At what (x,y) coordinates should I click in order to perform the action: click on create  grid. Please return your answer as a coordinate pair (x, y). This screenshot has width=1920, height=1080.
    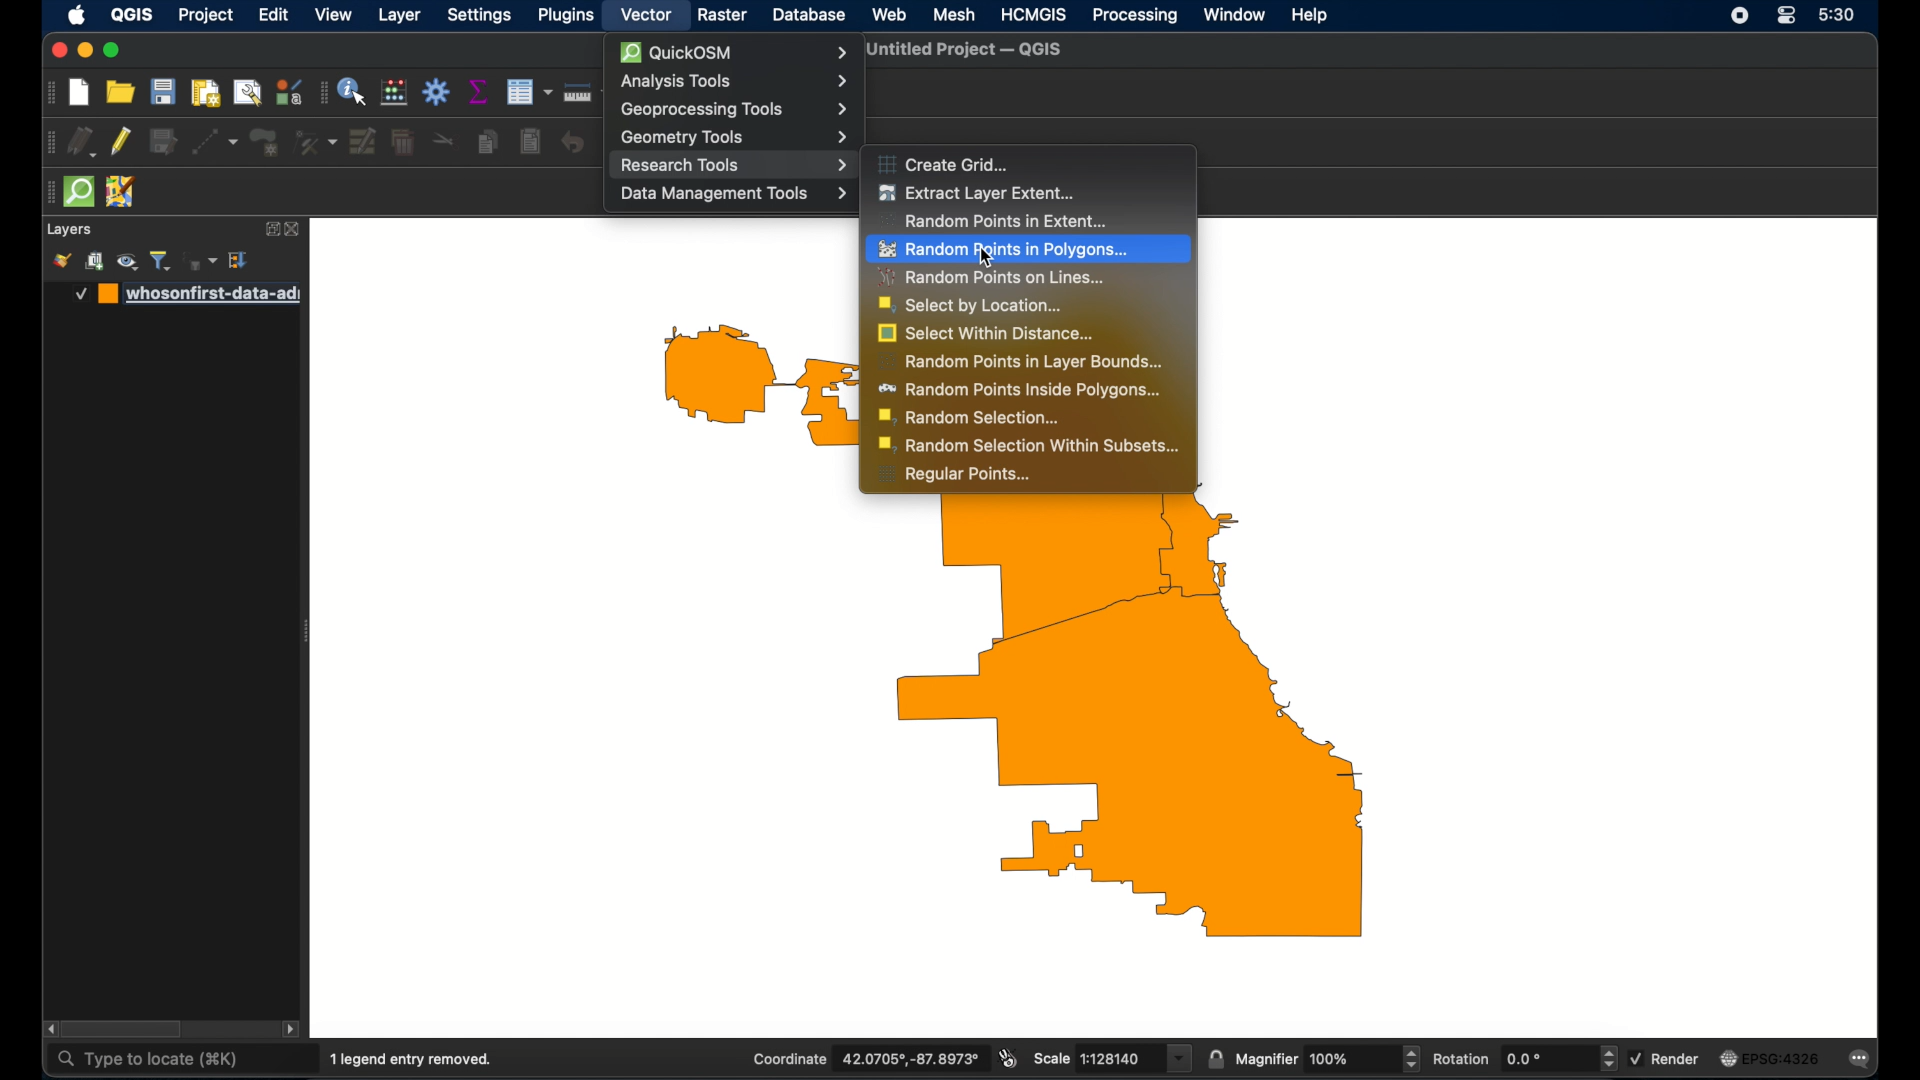
    Looking at the image, I should click on (944, 163).